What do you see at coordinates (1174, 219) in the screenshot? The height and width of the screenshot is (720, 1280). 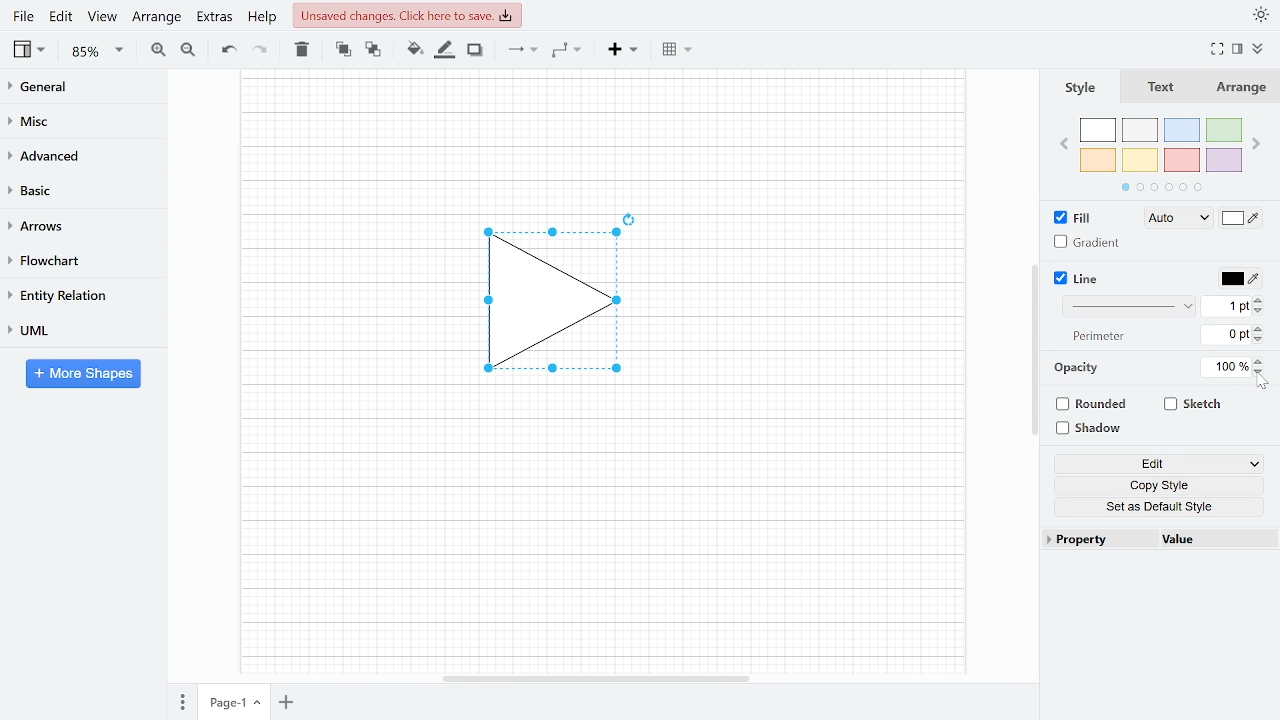 I see `Fill style` at bounding box center [1174, 219].